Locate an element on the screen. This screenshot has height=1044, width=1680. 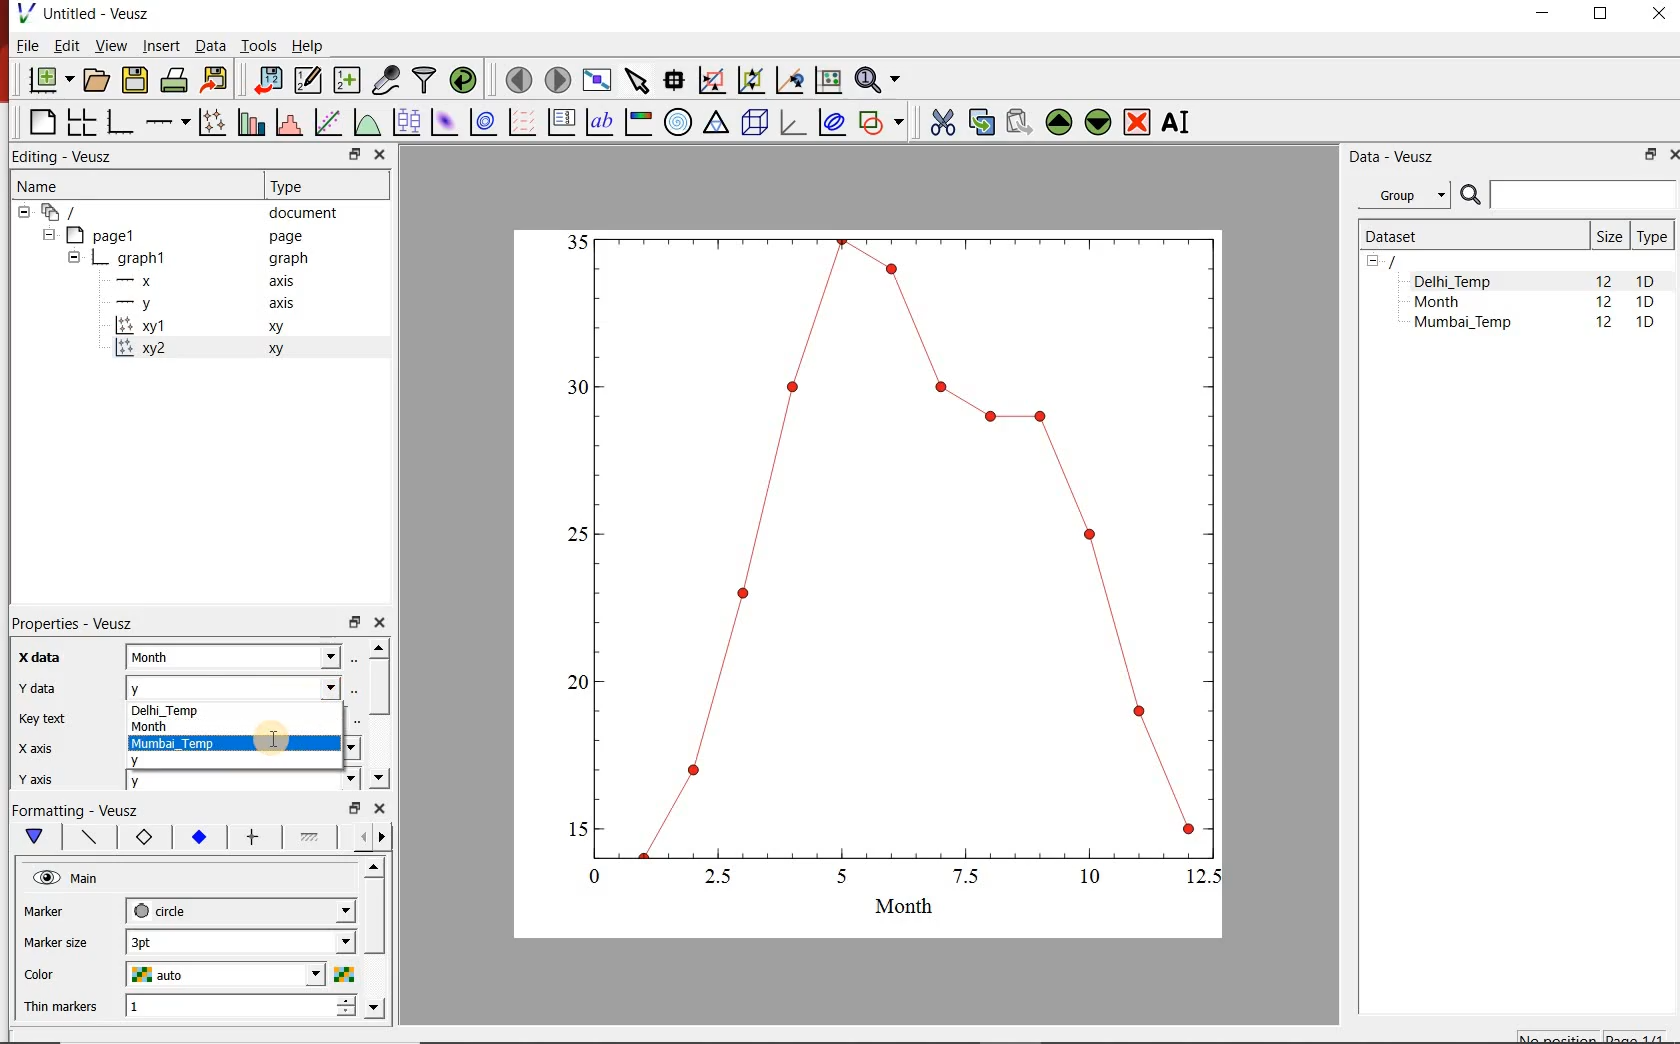
Insert is located at coordinates (160, 44).